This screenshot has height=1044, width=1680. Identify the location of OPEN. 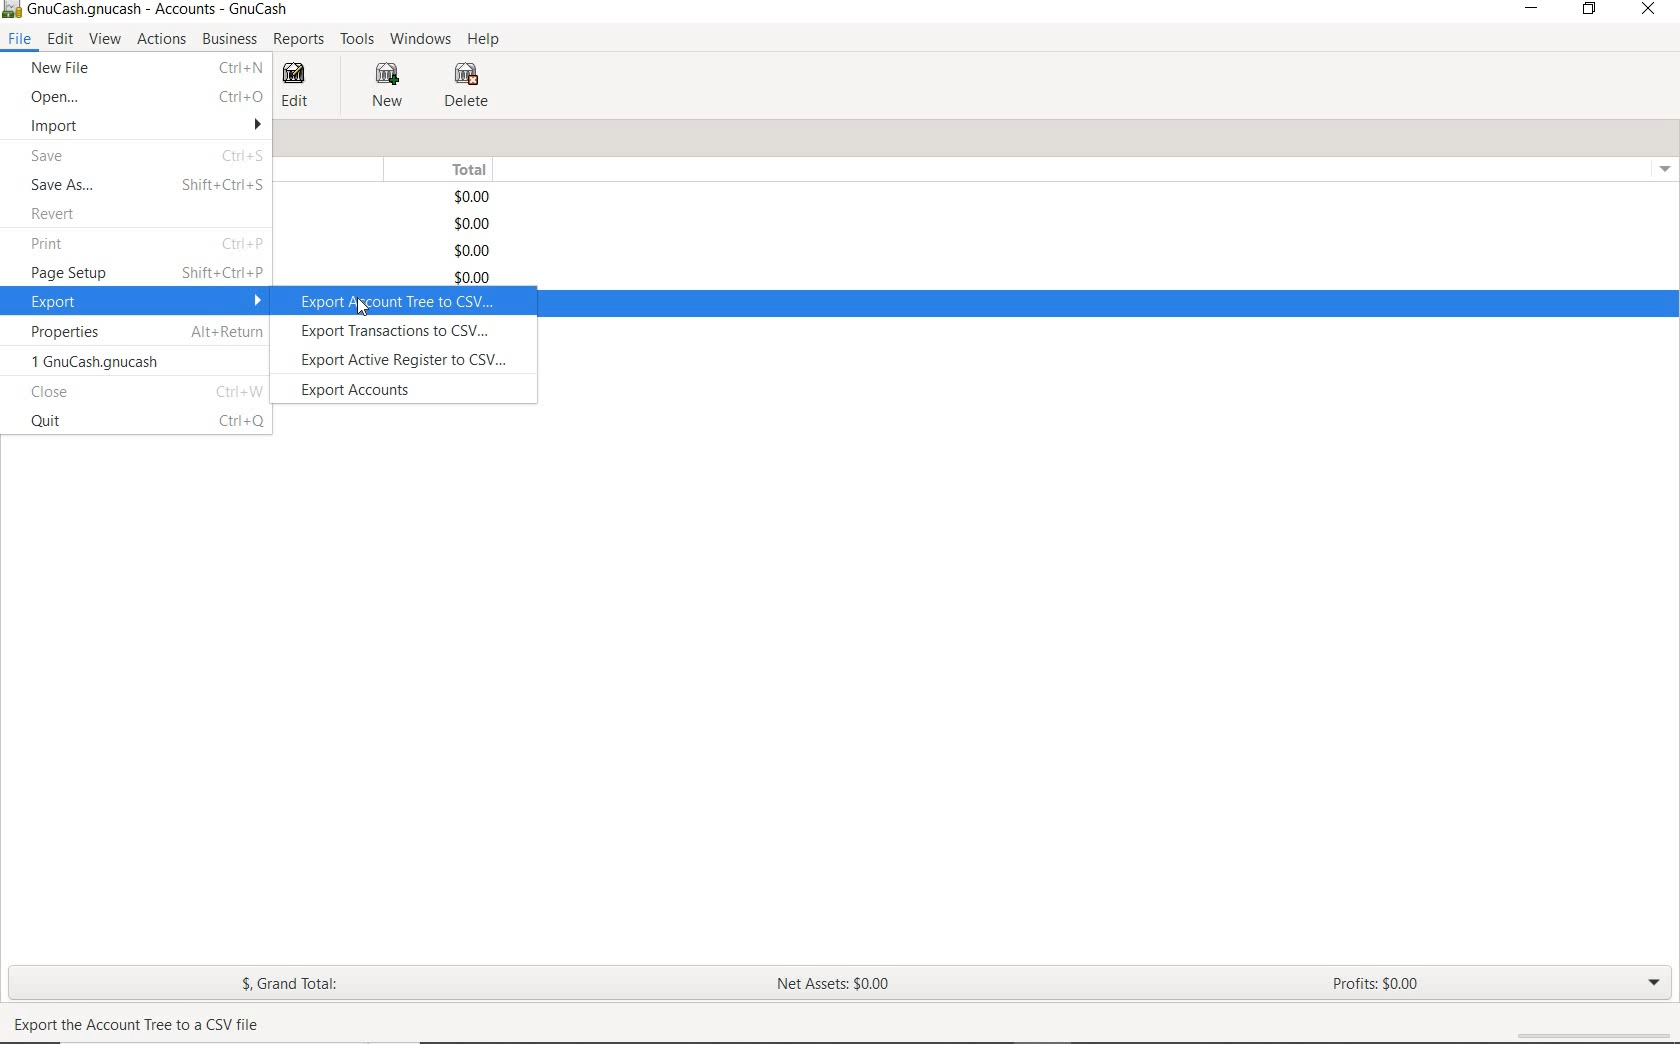
(56, 98).